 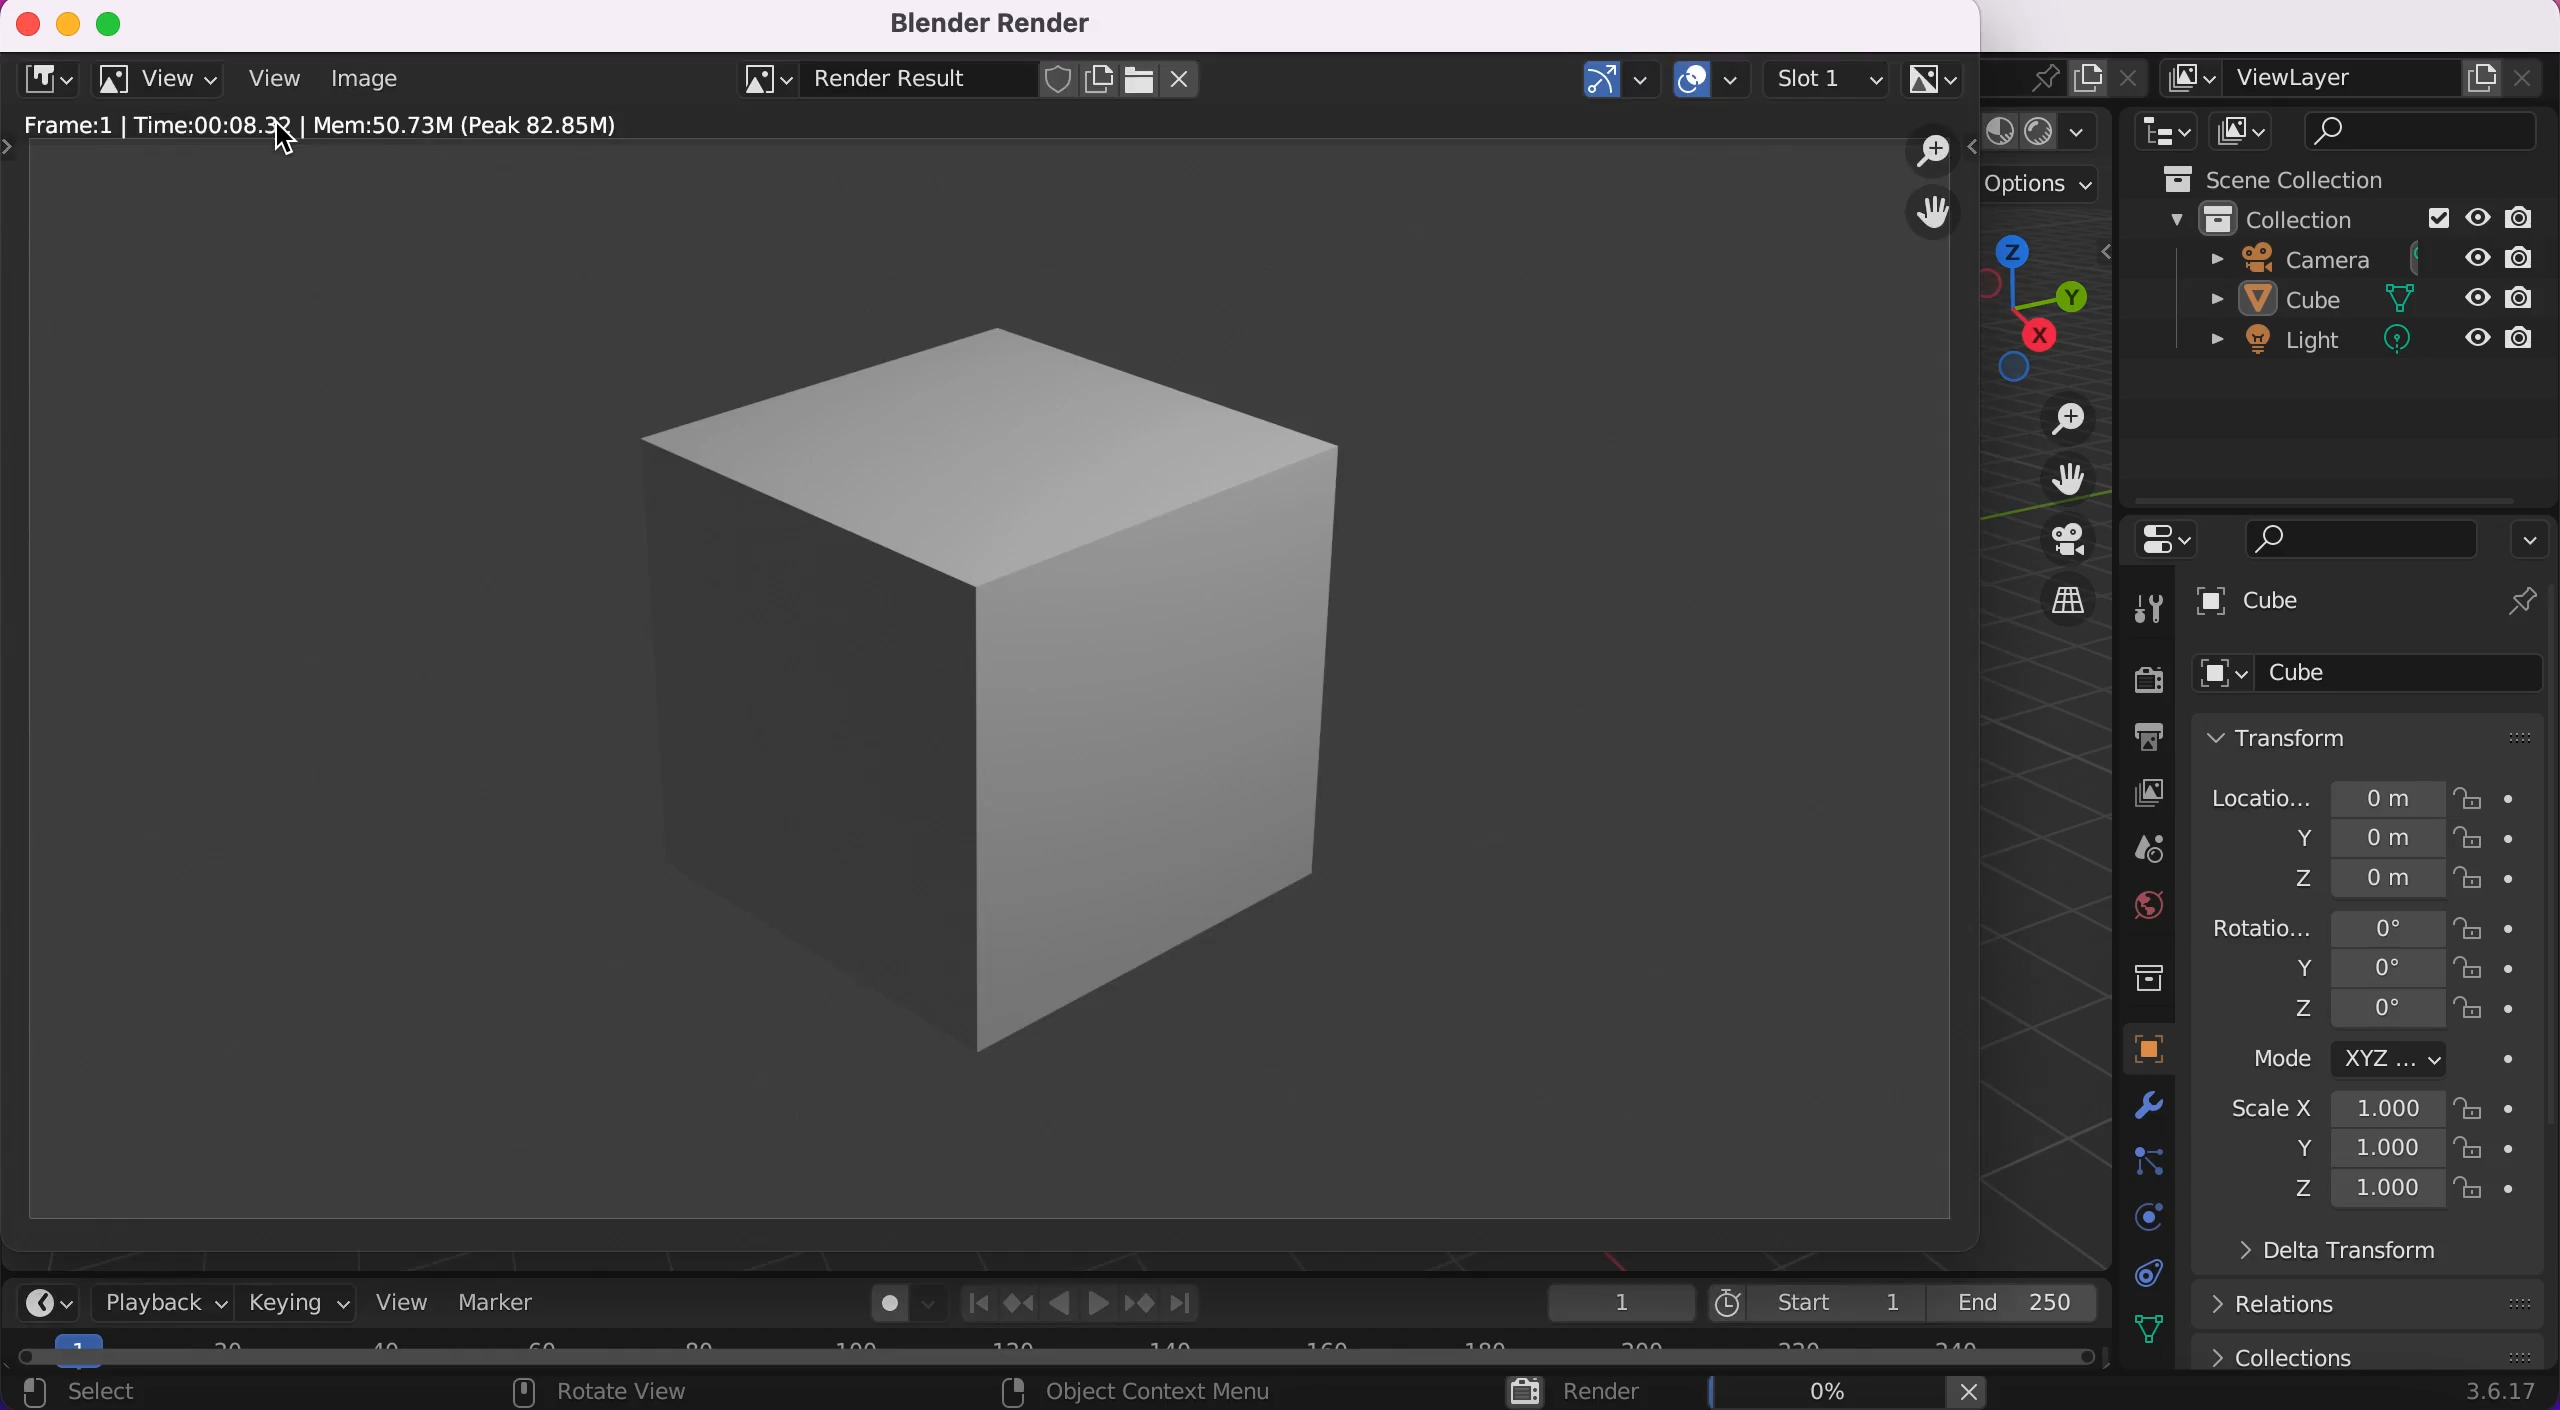 What do you see at coordinates (2363, 542) in the screenshot?
I see `search` at bounding box center [2363, 542].